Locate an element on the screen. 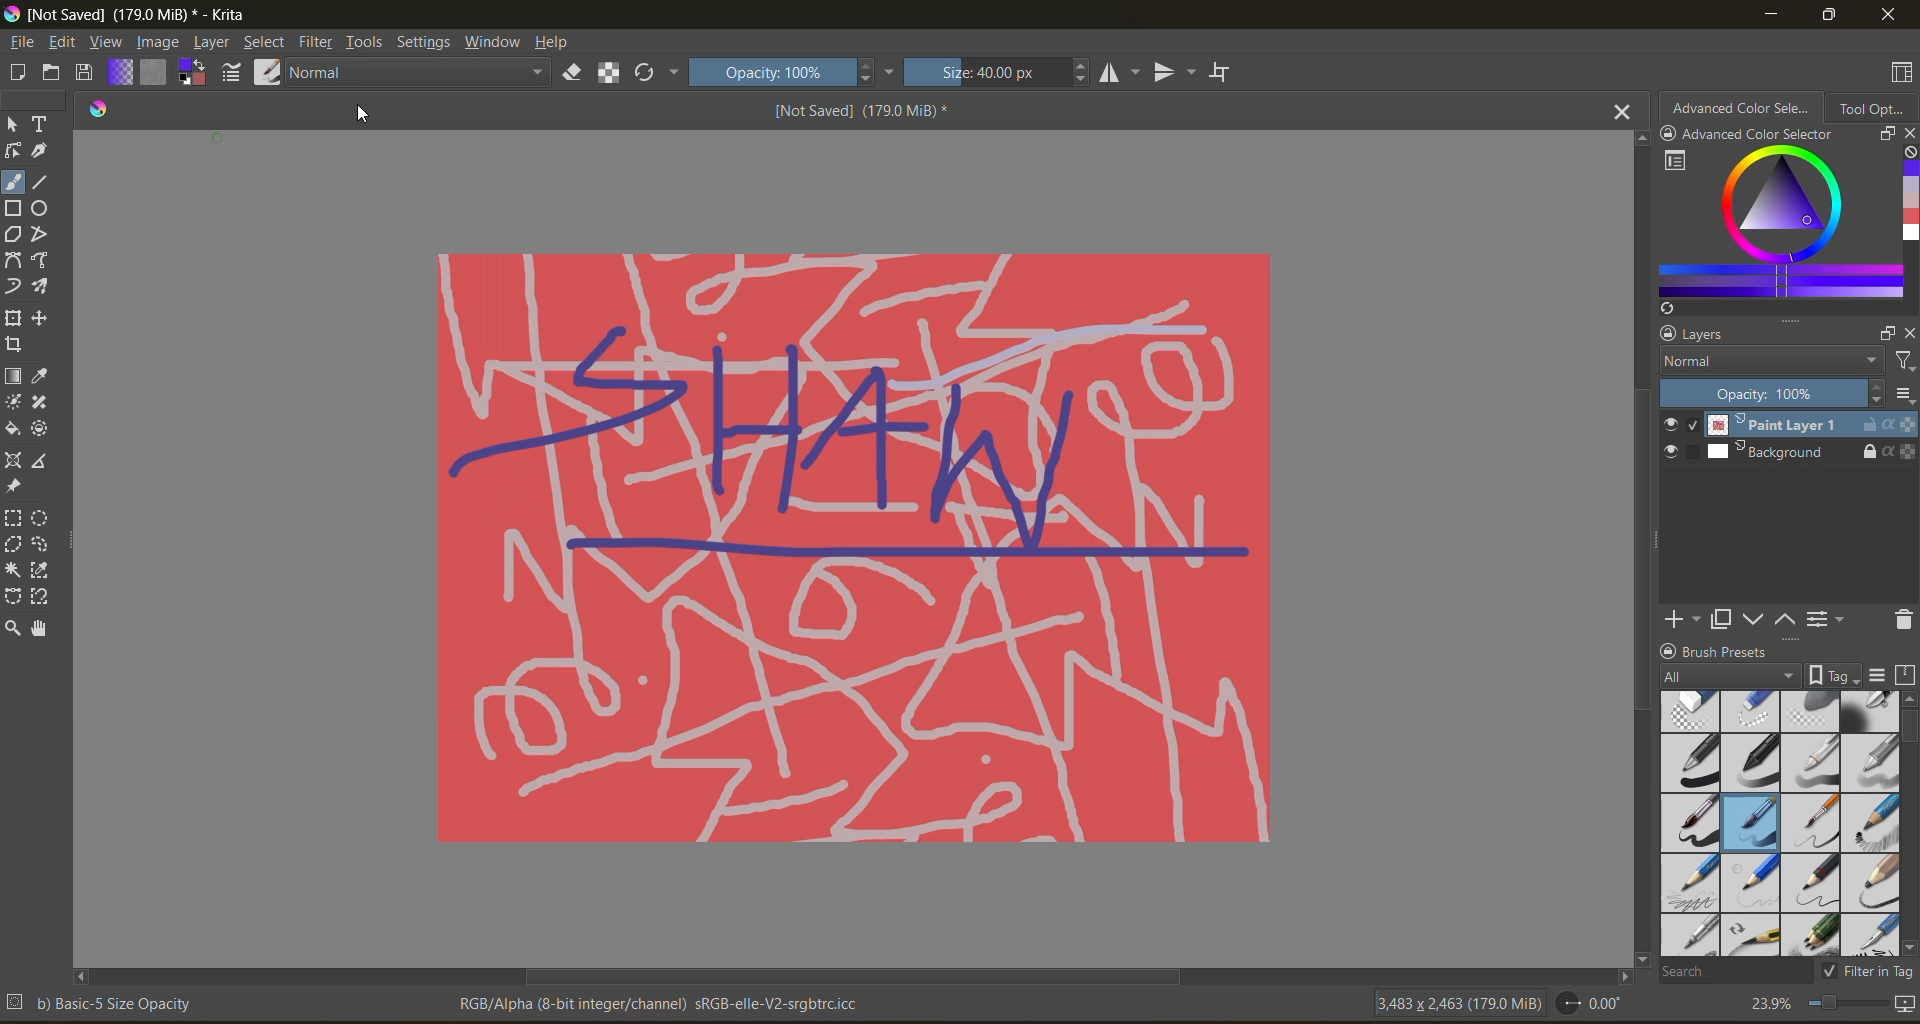 This screenshot has width=1920, height=1024. b) Basic-5 Size Opacity is located at coordinates (102, 1002).